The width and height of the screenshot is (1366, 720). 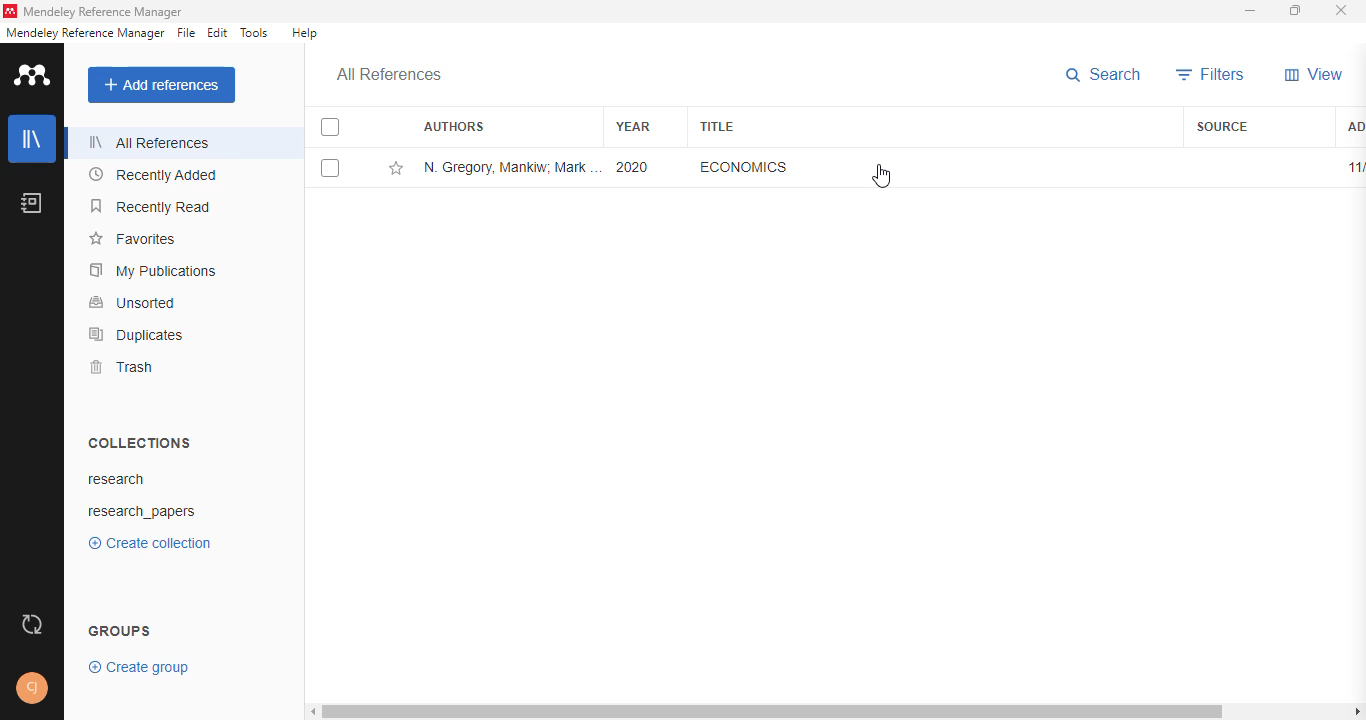 I want to click on help, so click(x=304, y=33).